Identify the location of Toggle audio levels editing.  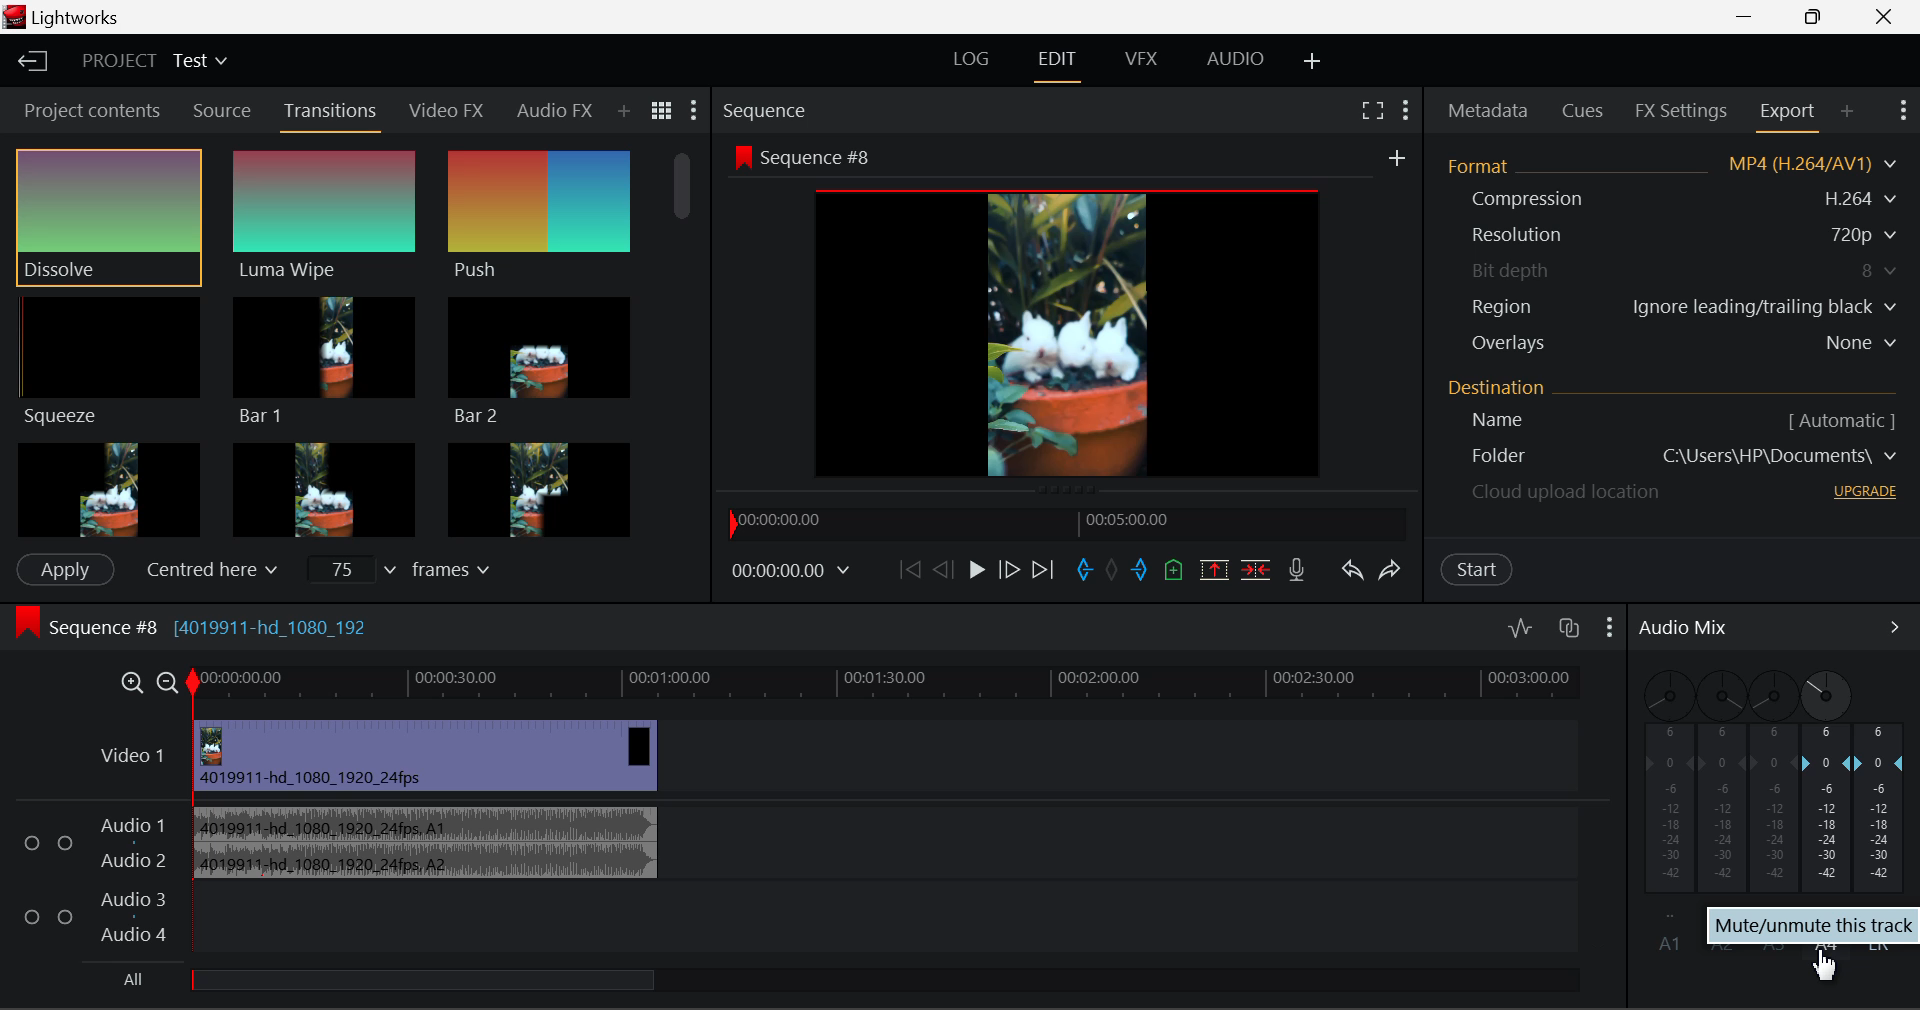
(1517, 633).